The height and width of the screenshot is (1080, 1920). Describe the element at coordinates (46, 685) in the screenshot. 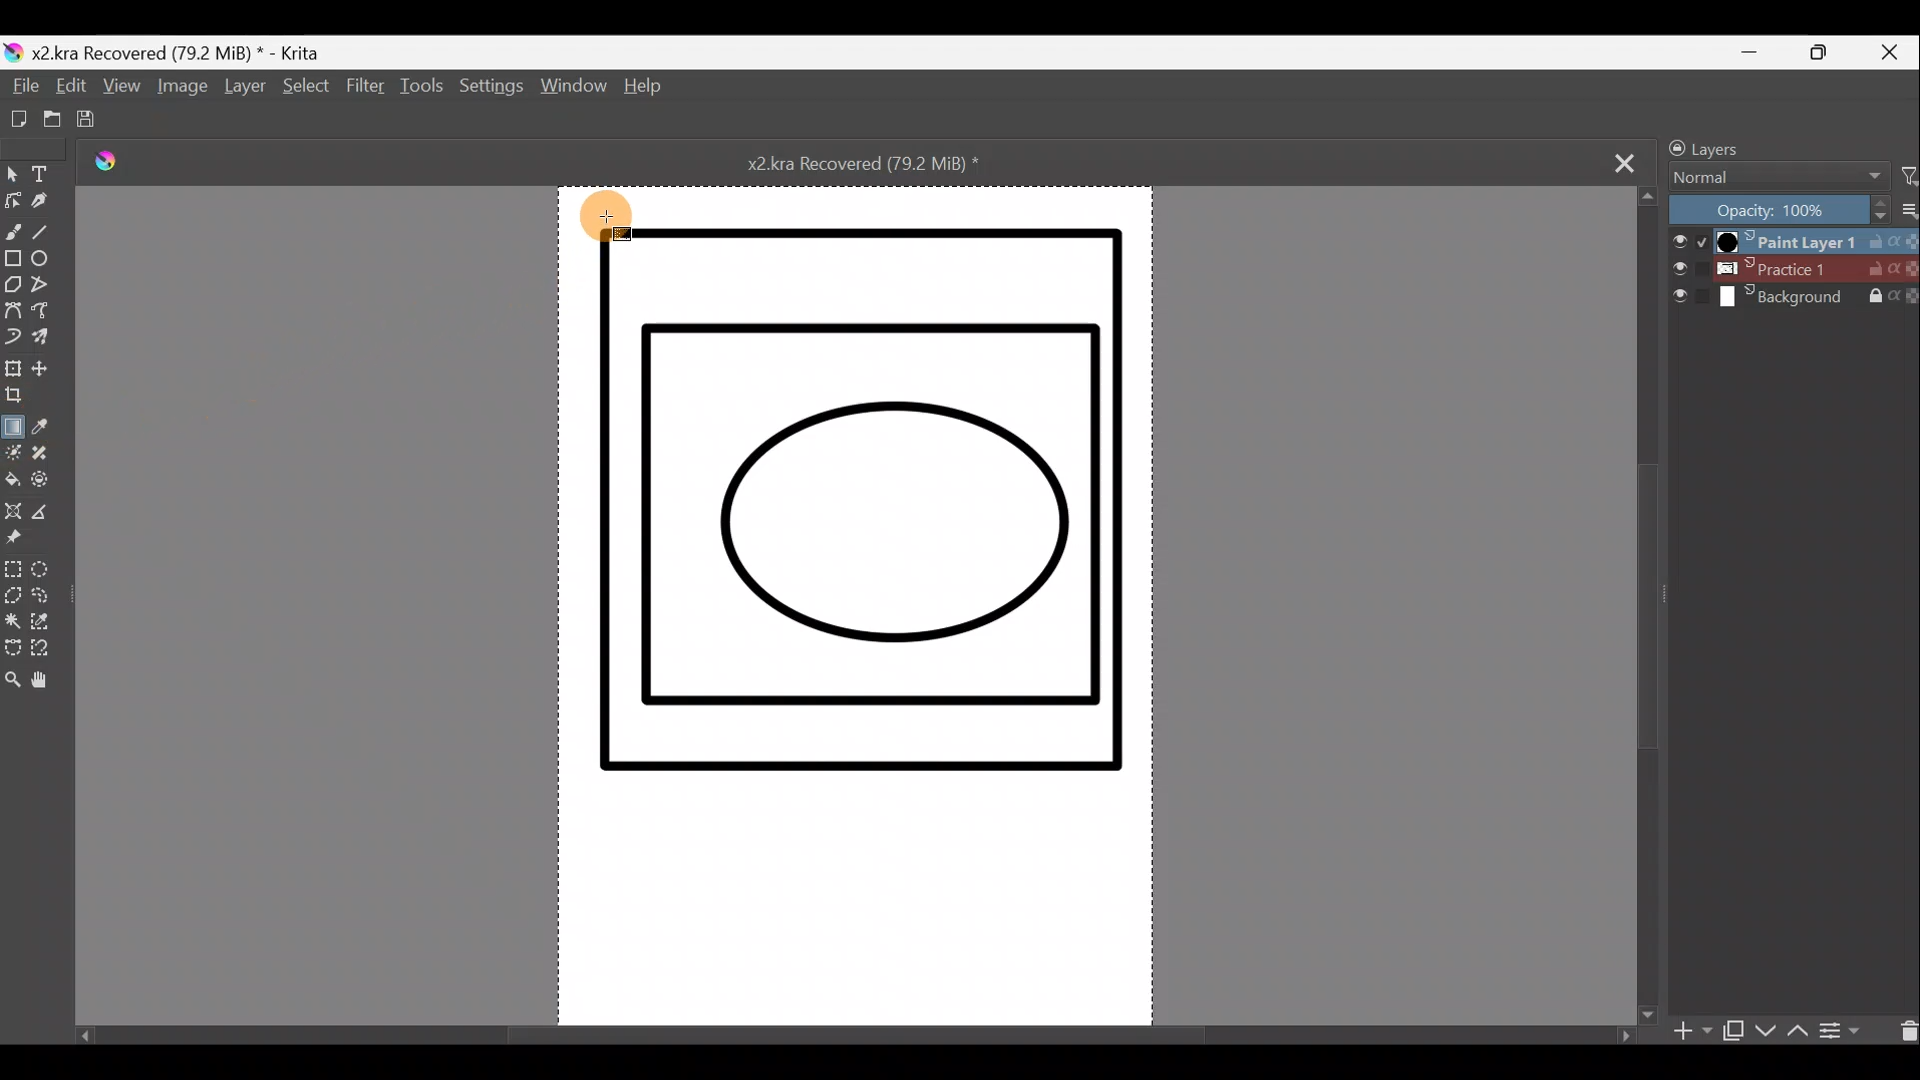

I see `Pan tool` at that location.